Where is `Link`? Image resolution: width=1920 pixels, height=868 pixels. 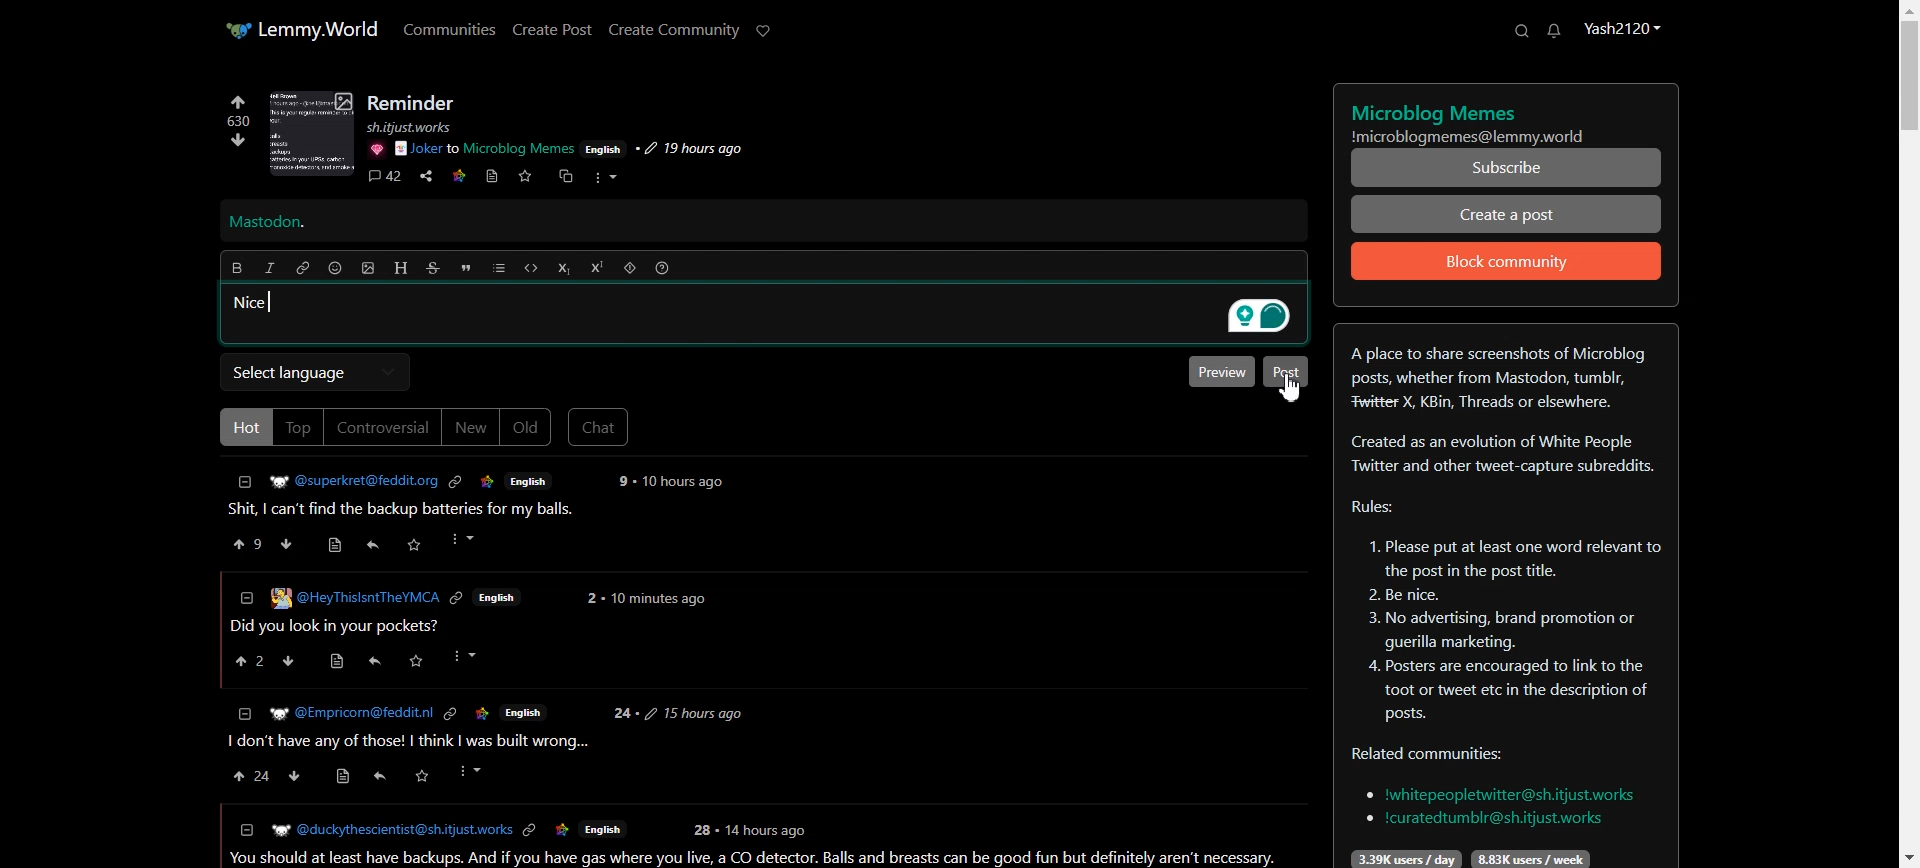
Link is located at coordinates (459, 174).